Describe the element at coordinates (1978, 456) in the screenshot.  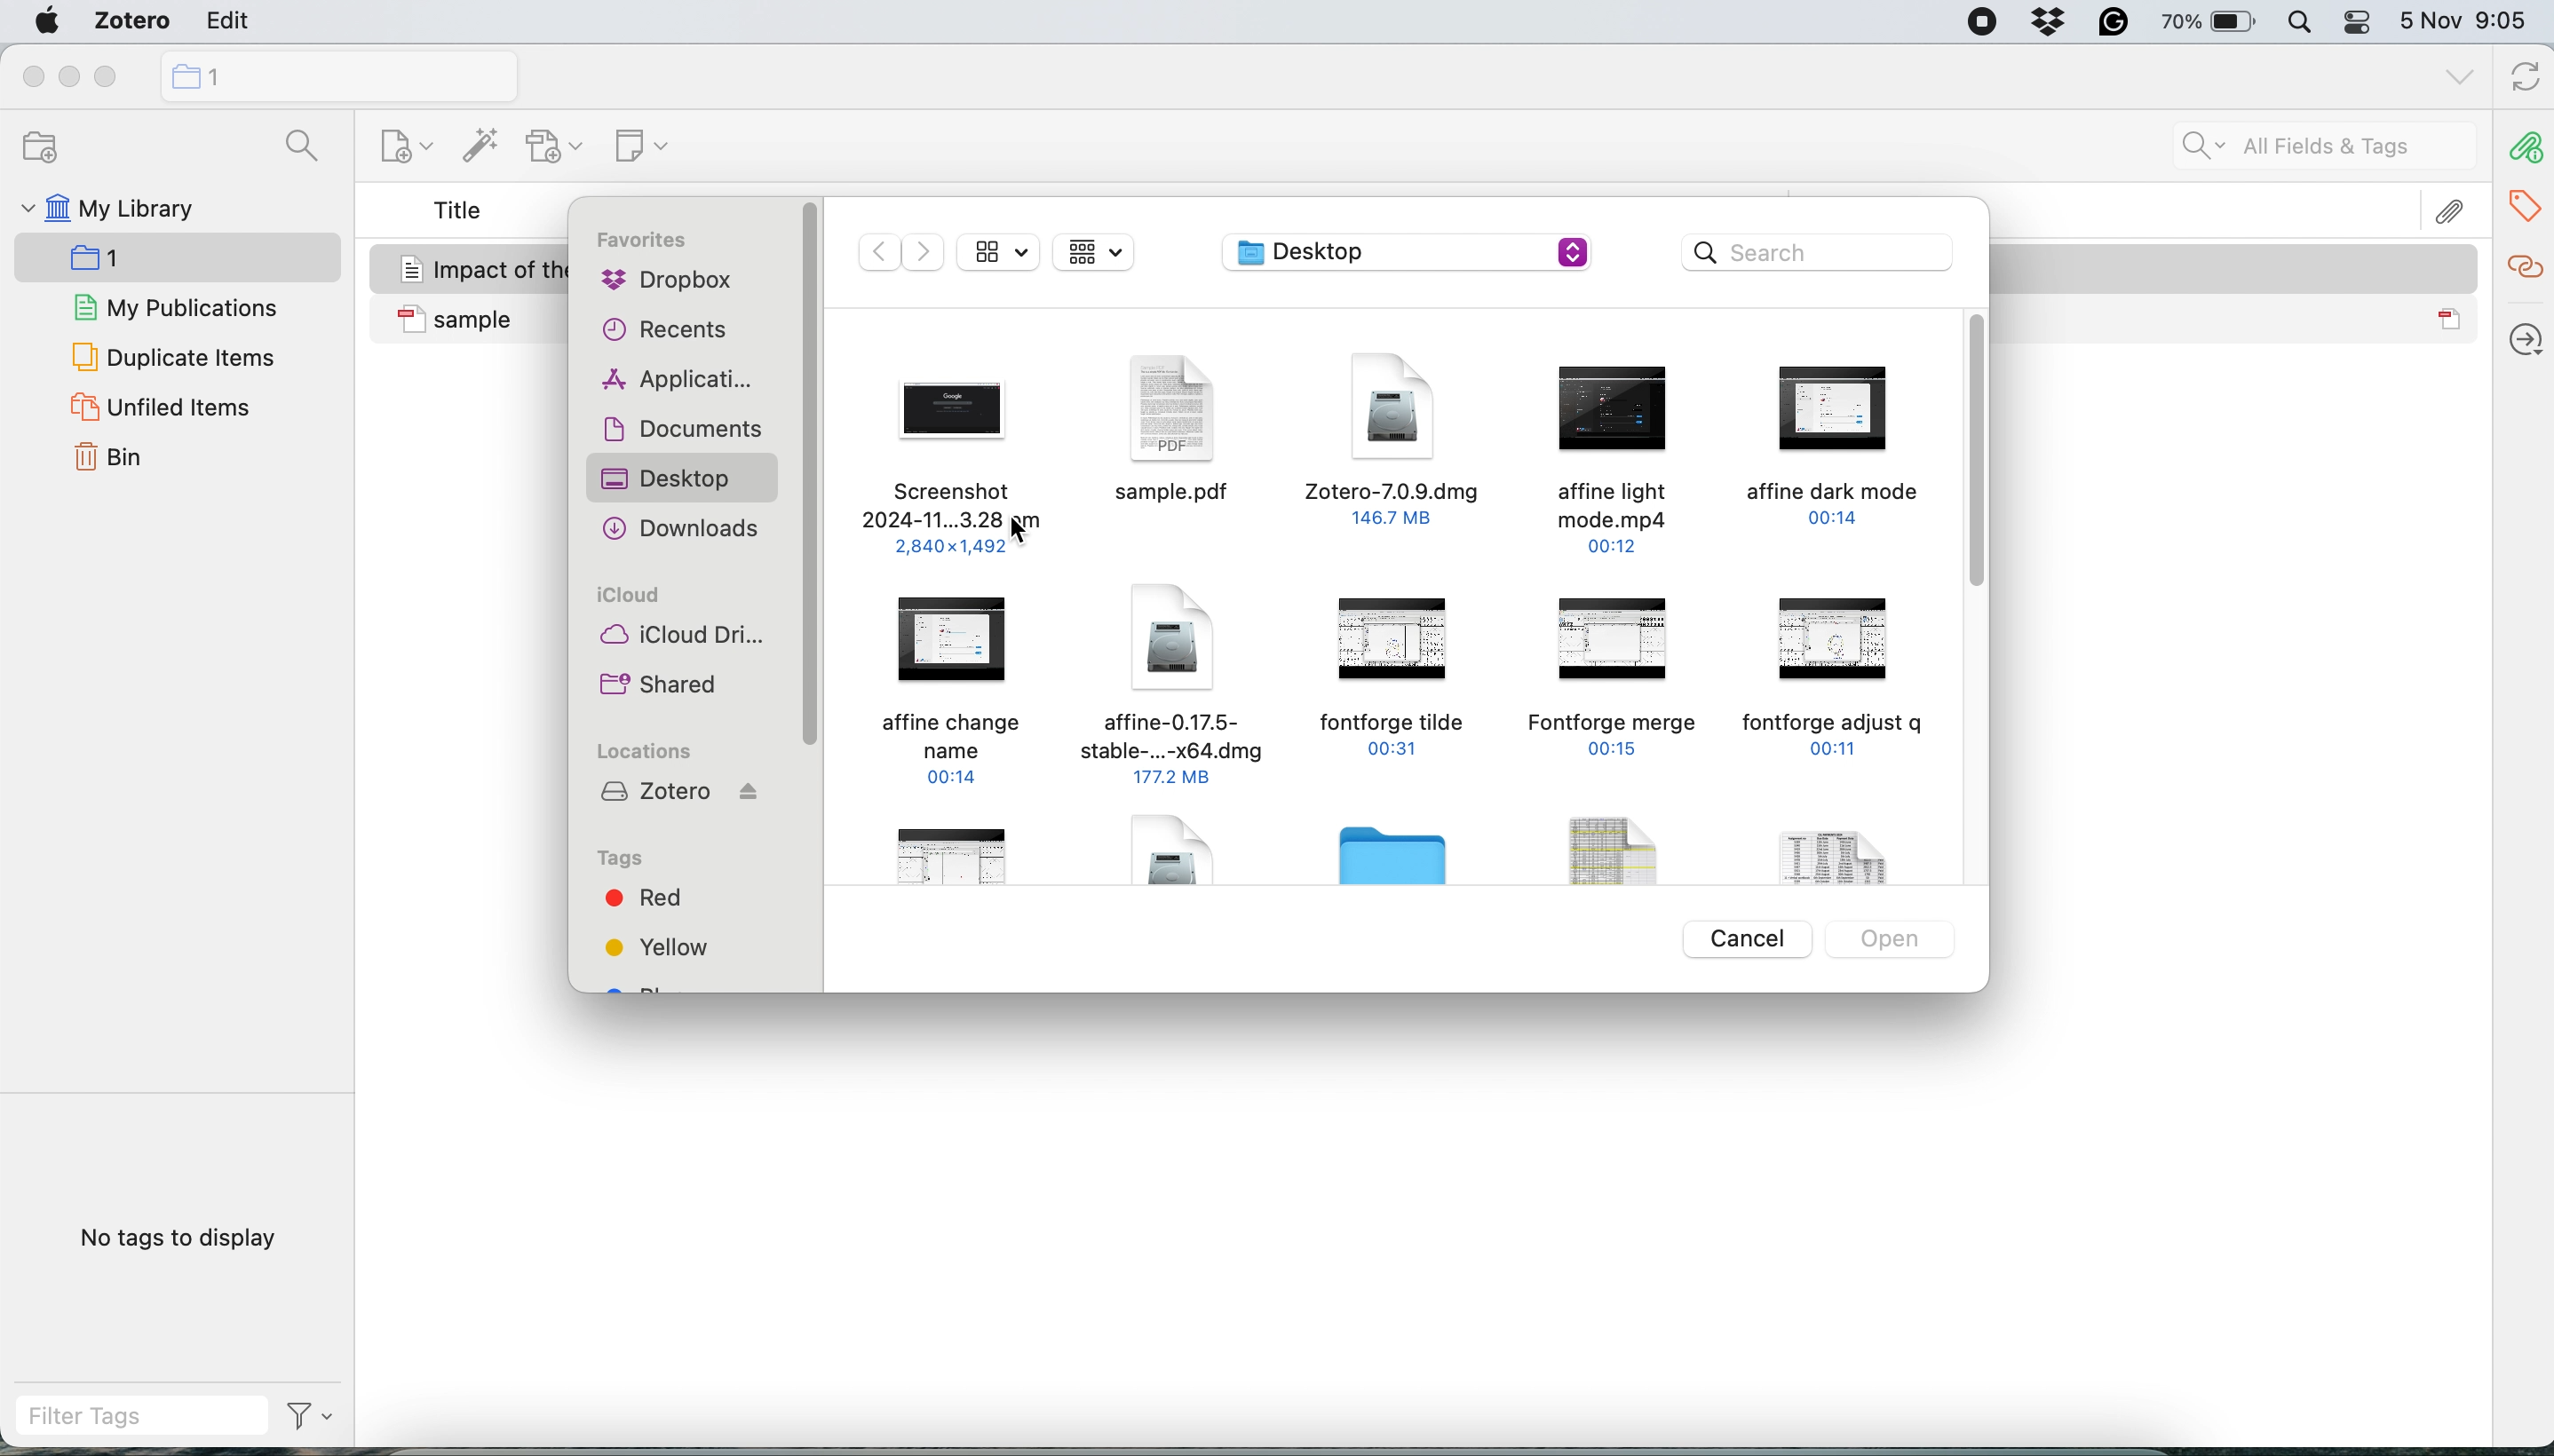
I see `vertical scroll bar` at that location.